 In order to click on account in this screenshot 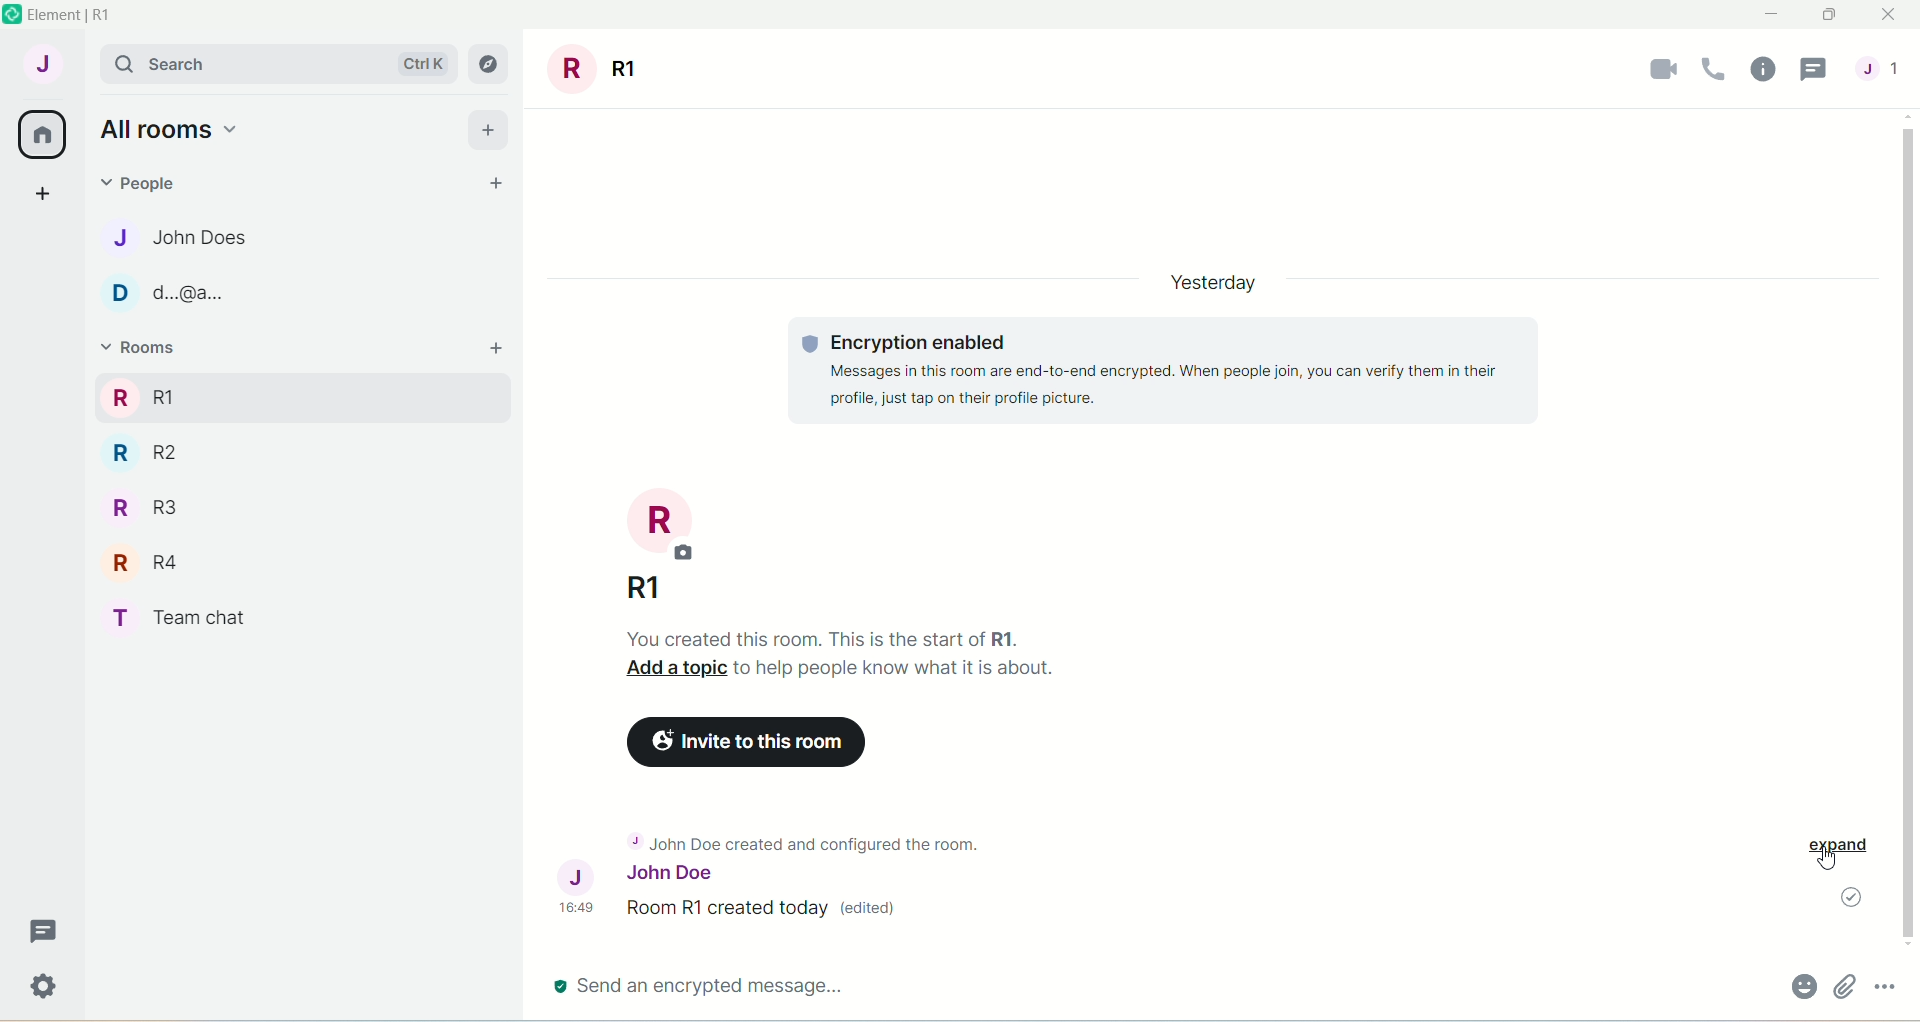, I will do `click(45, 64)`.